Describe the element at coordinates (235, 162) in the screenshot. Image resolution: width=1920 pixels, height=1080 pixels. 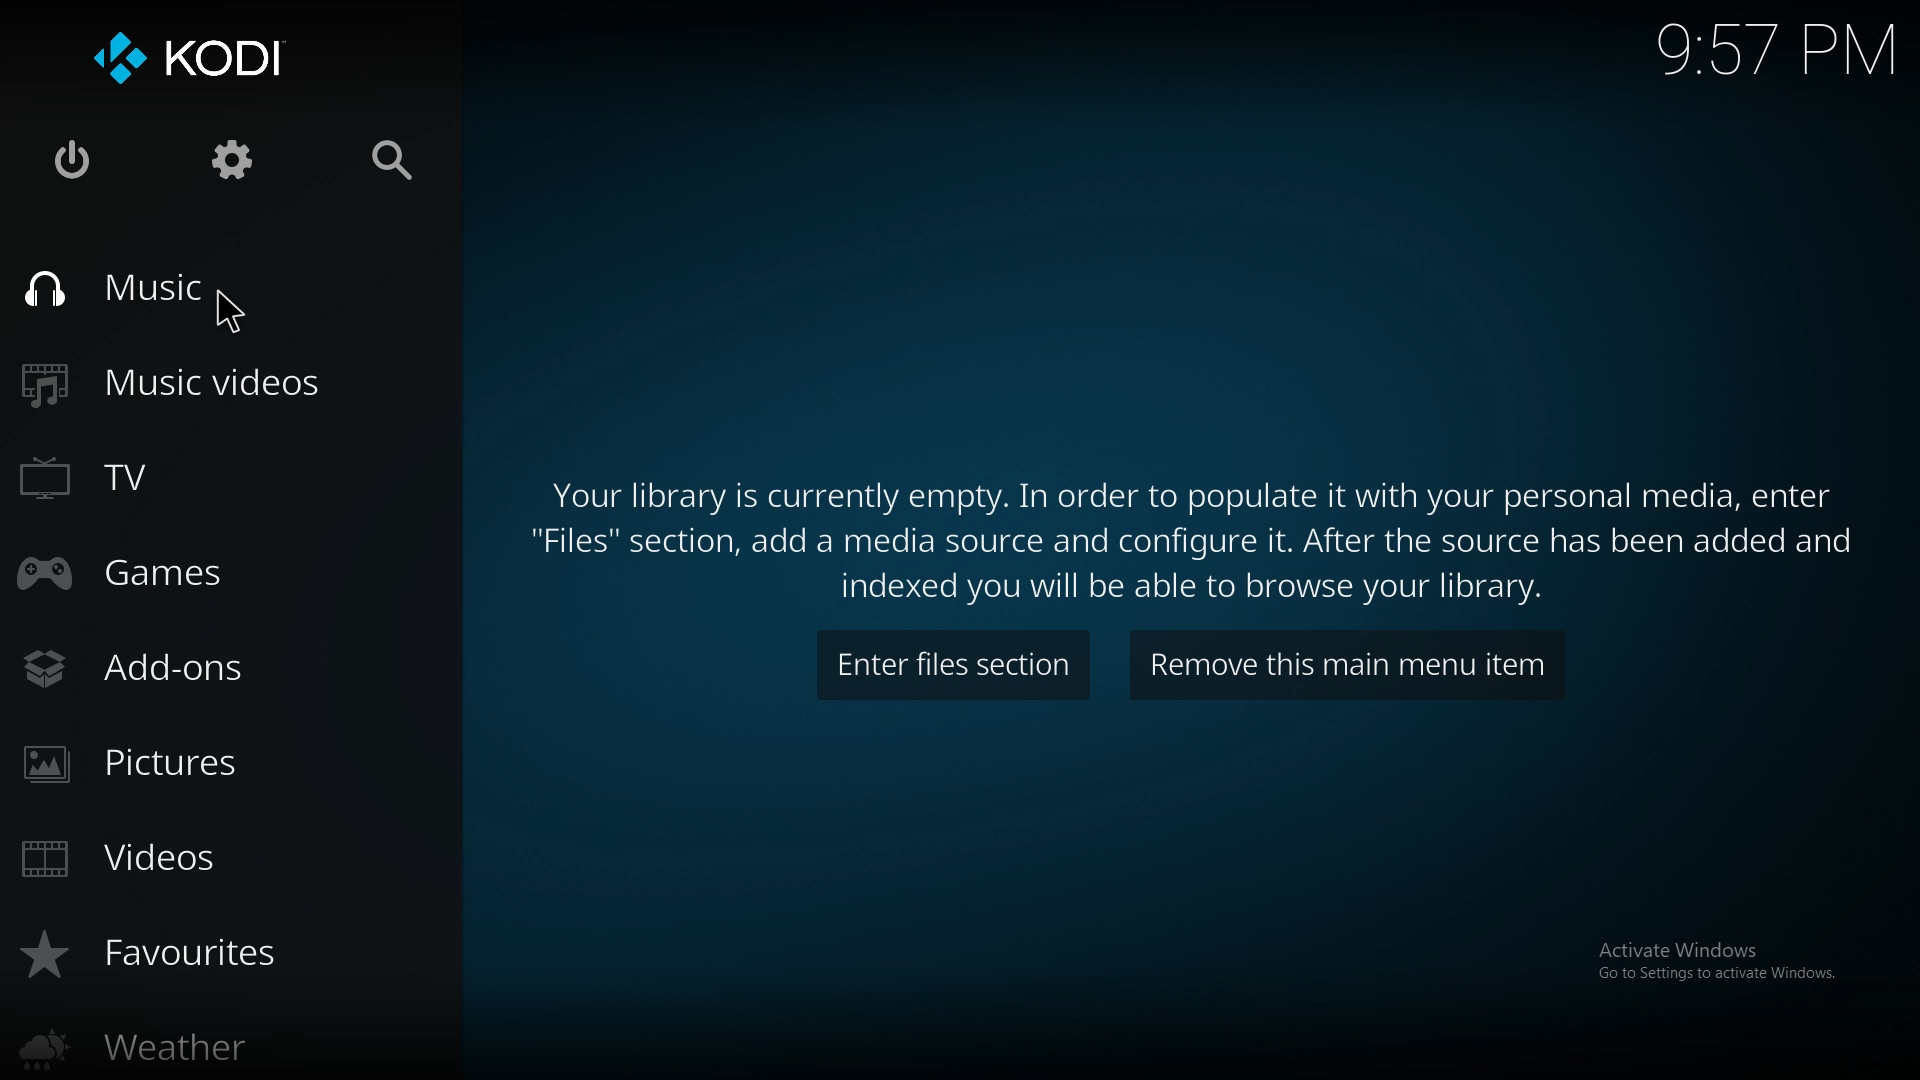
I see `settings` at that location.